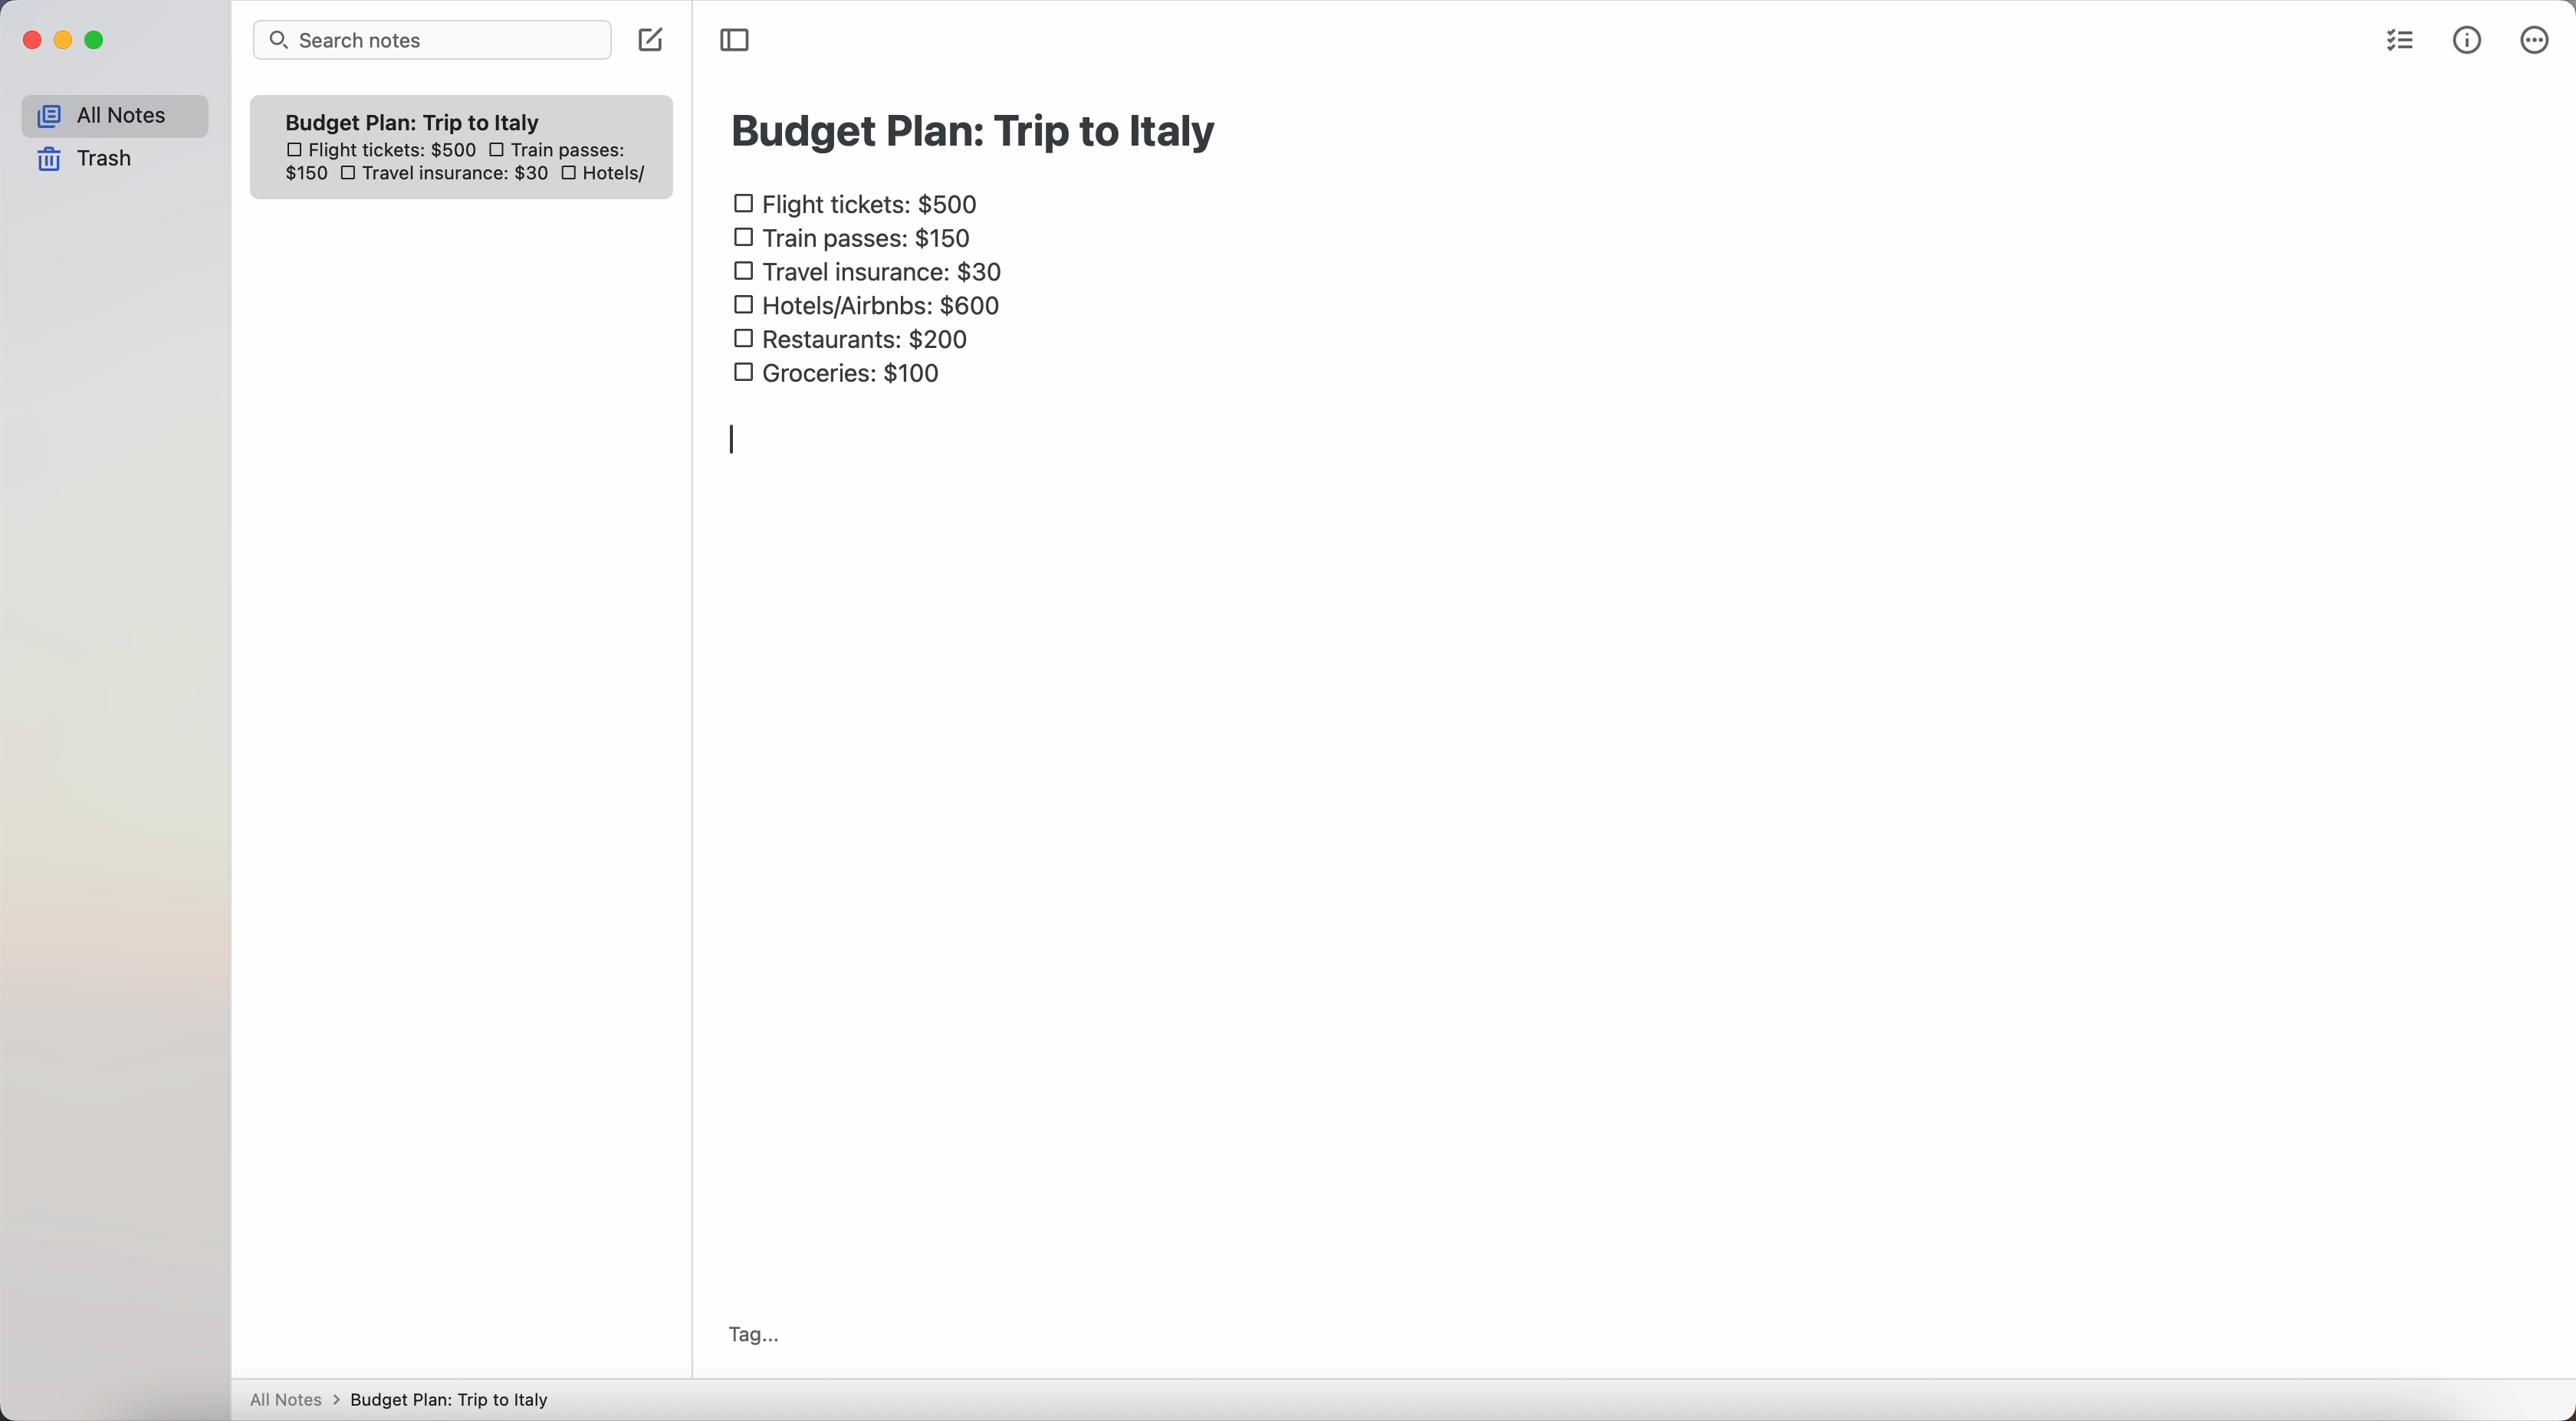  Describe the element at coordinates (304, 177) in the screenshot. I see `150` at that location.